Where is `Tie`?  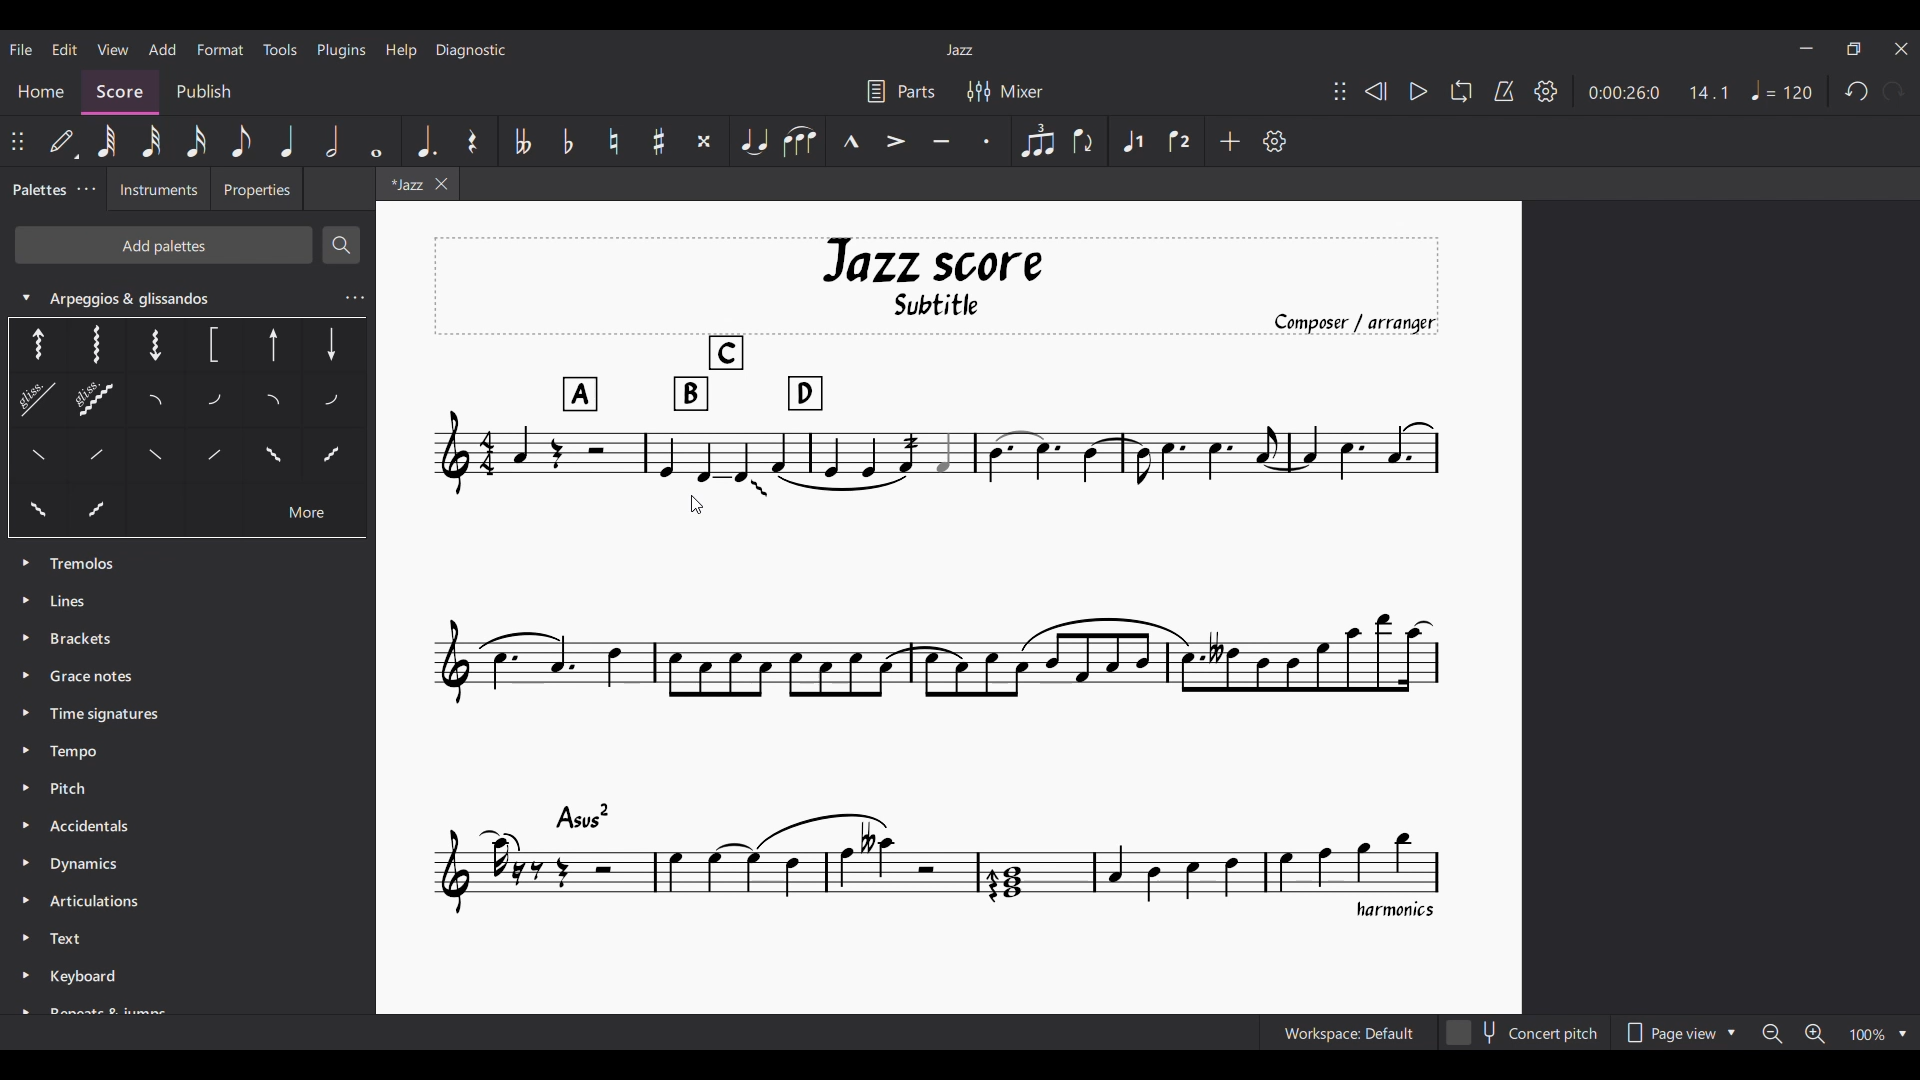 Tie is located at coordinates (753, 141).